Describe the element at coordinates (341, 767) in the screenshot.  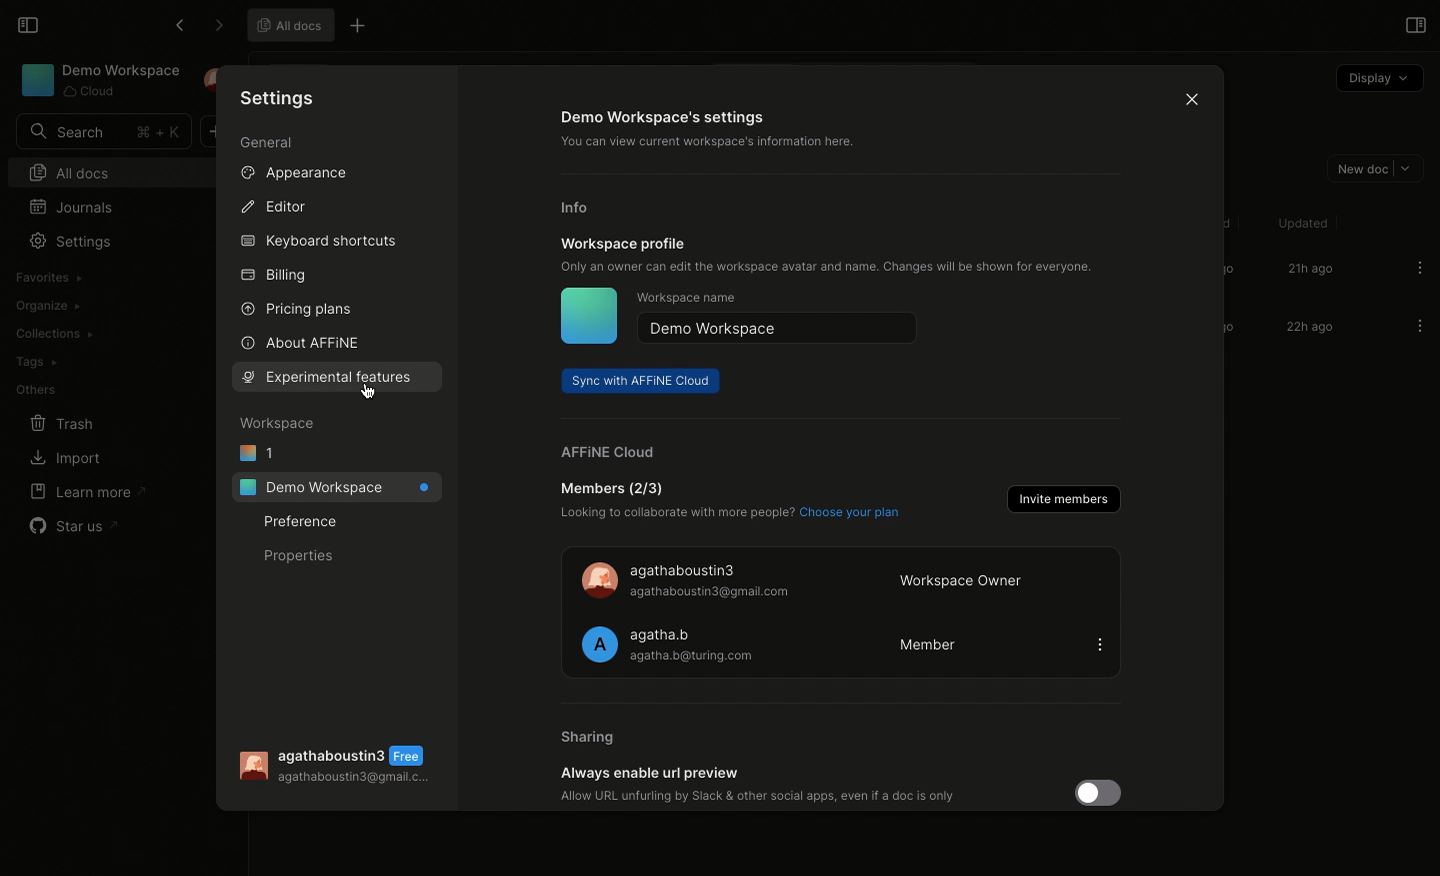
I see `User` at that location.